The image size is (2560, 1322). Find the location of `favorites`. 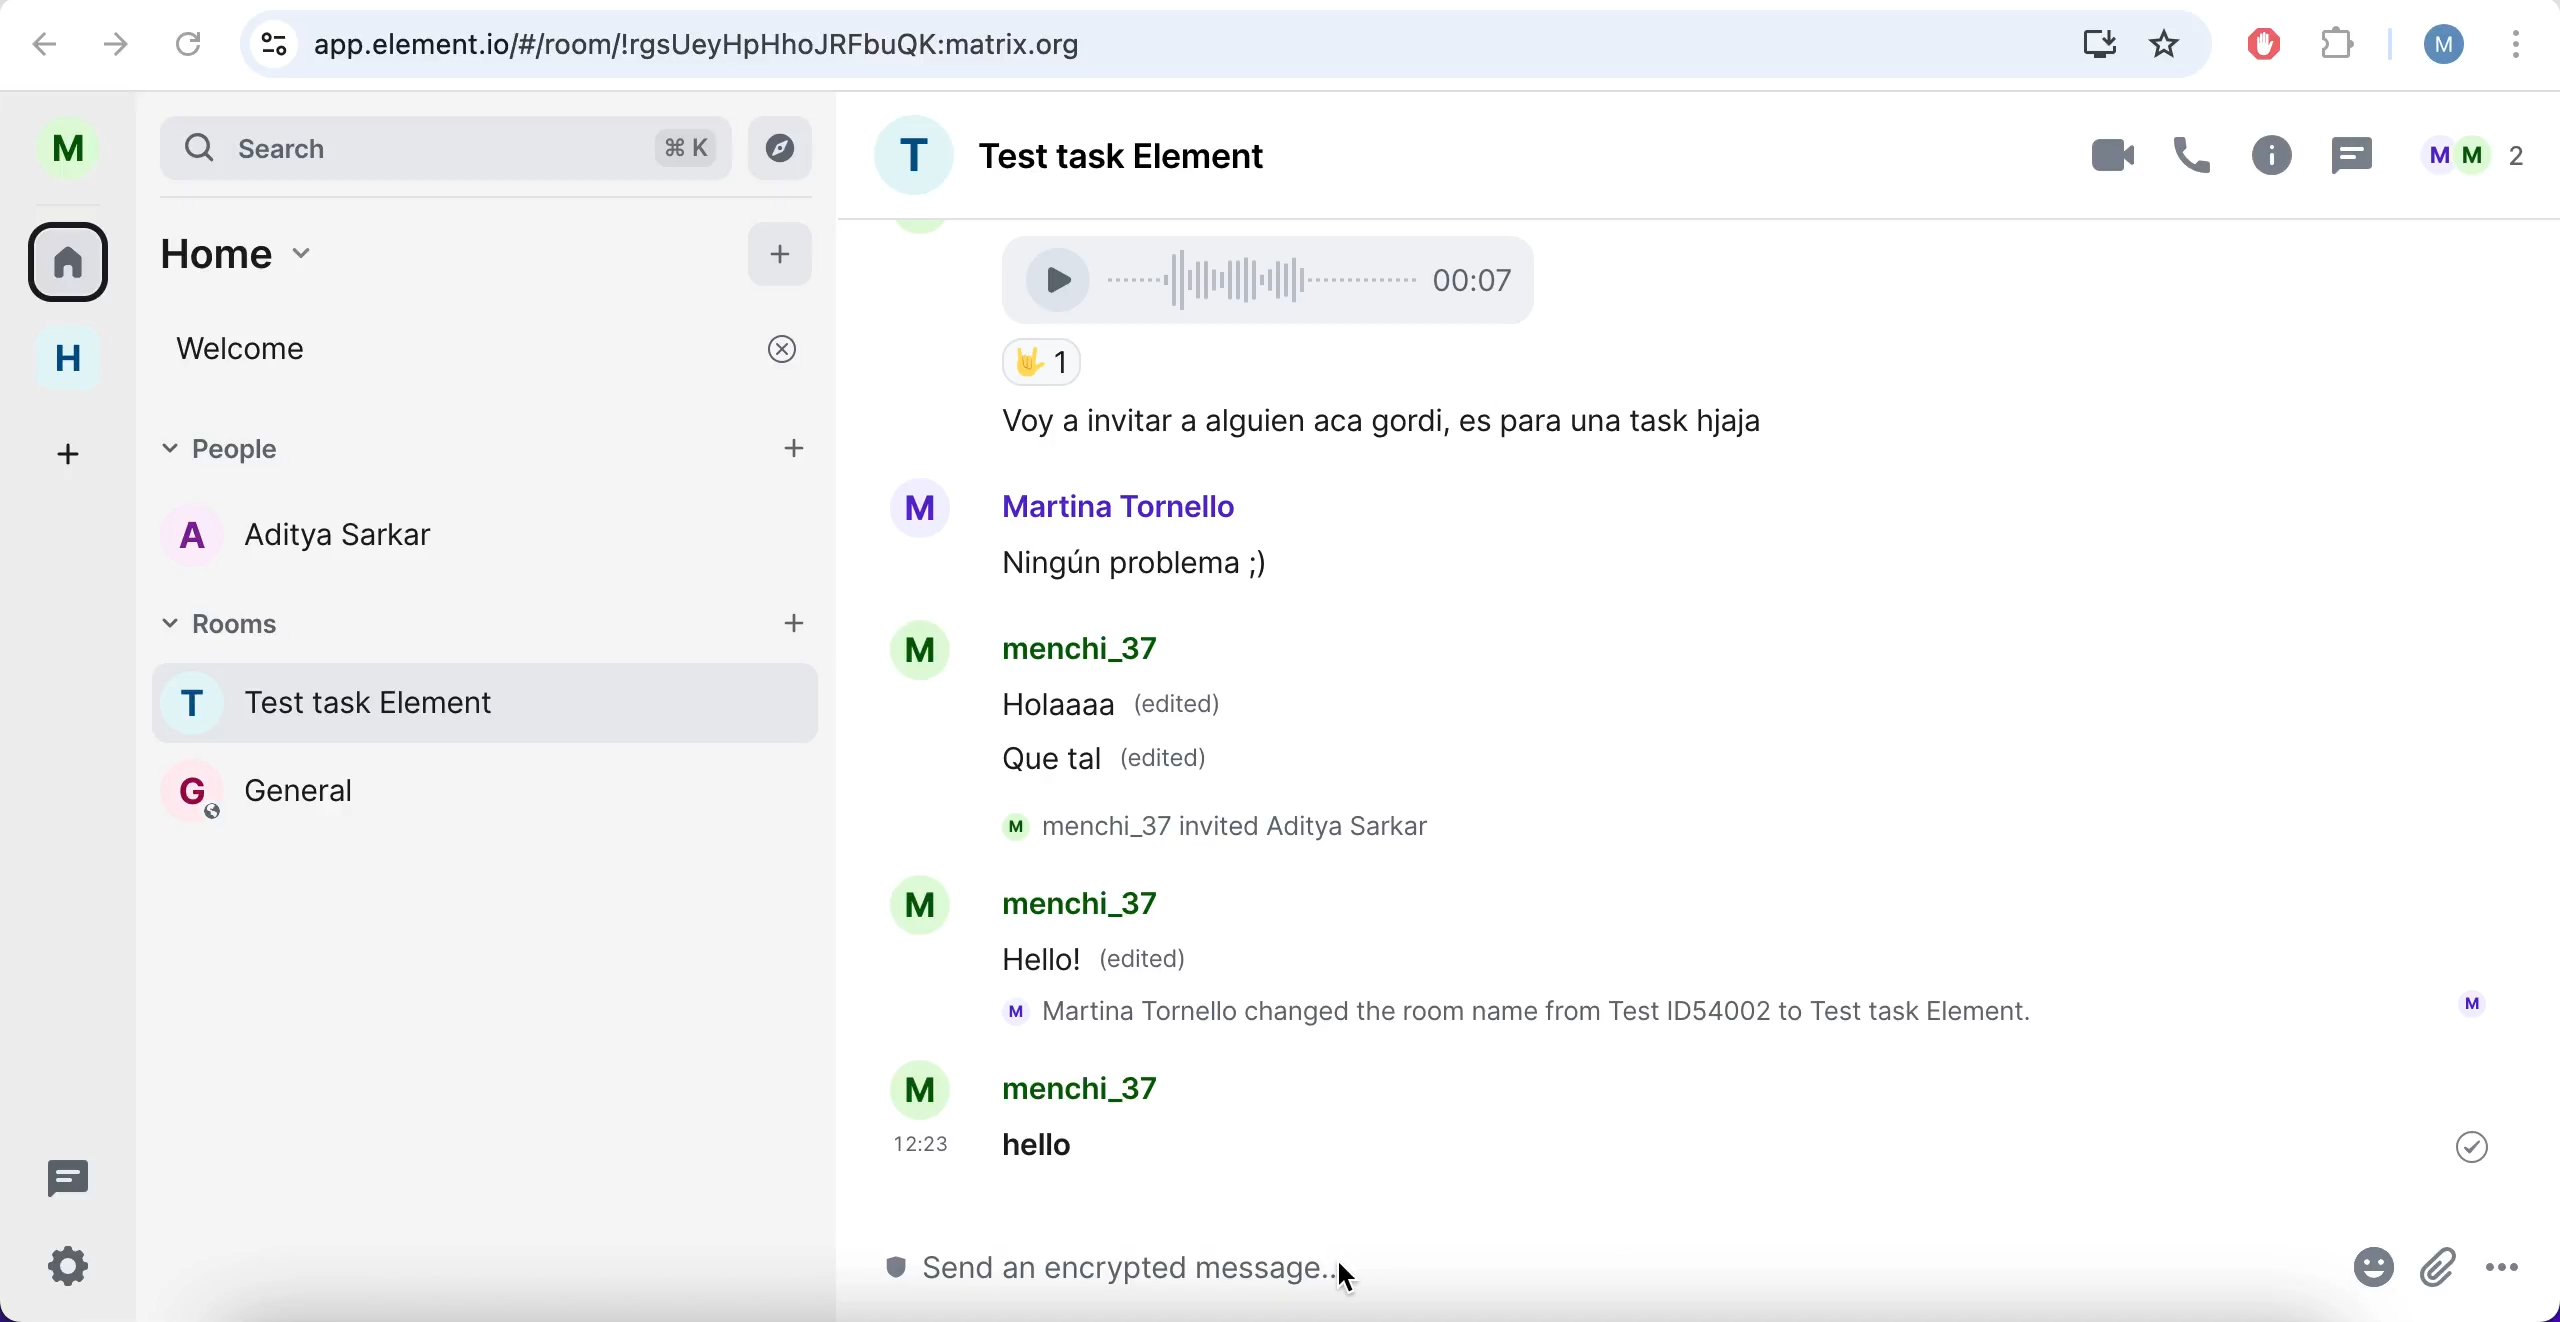

favorites is located at coordinates (2169, 43).